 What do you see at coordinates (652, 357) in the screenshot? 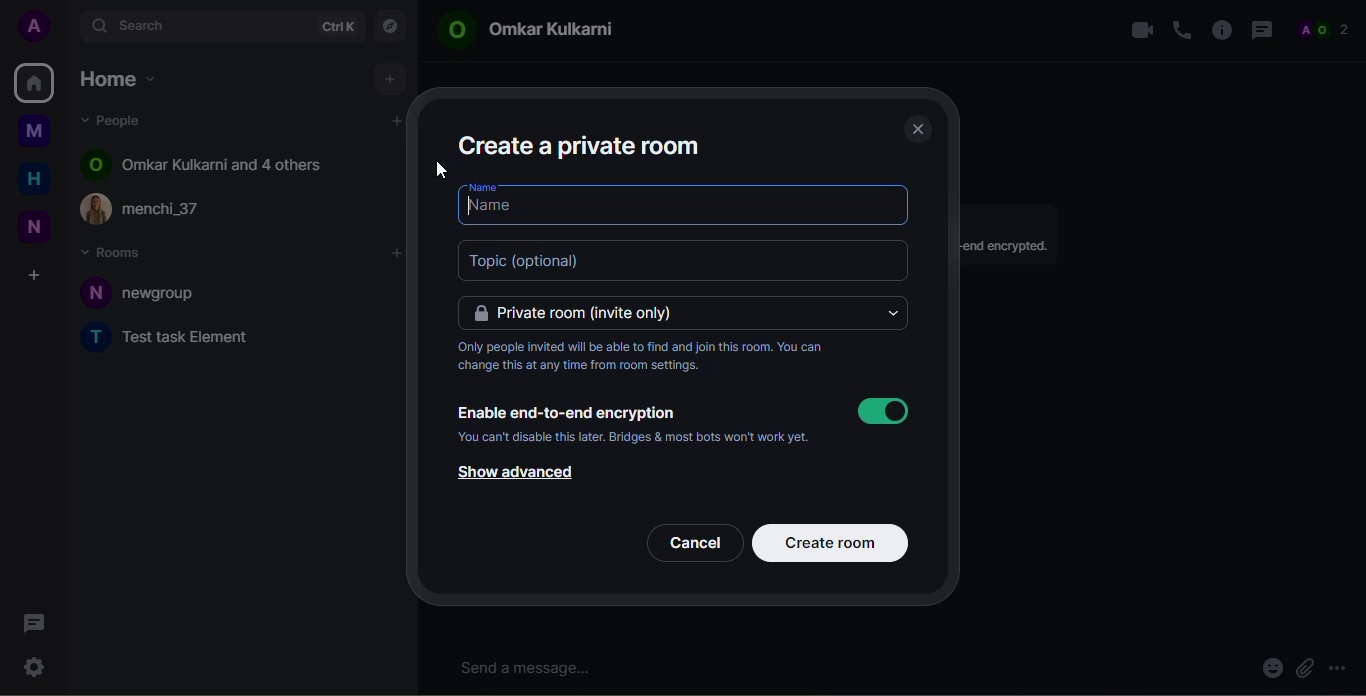
I see `Only people invited will be able to find and join this room. You can
change this at any time from room settings.` at bounding box center [652, 357].